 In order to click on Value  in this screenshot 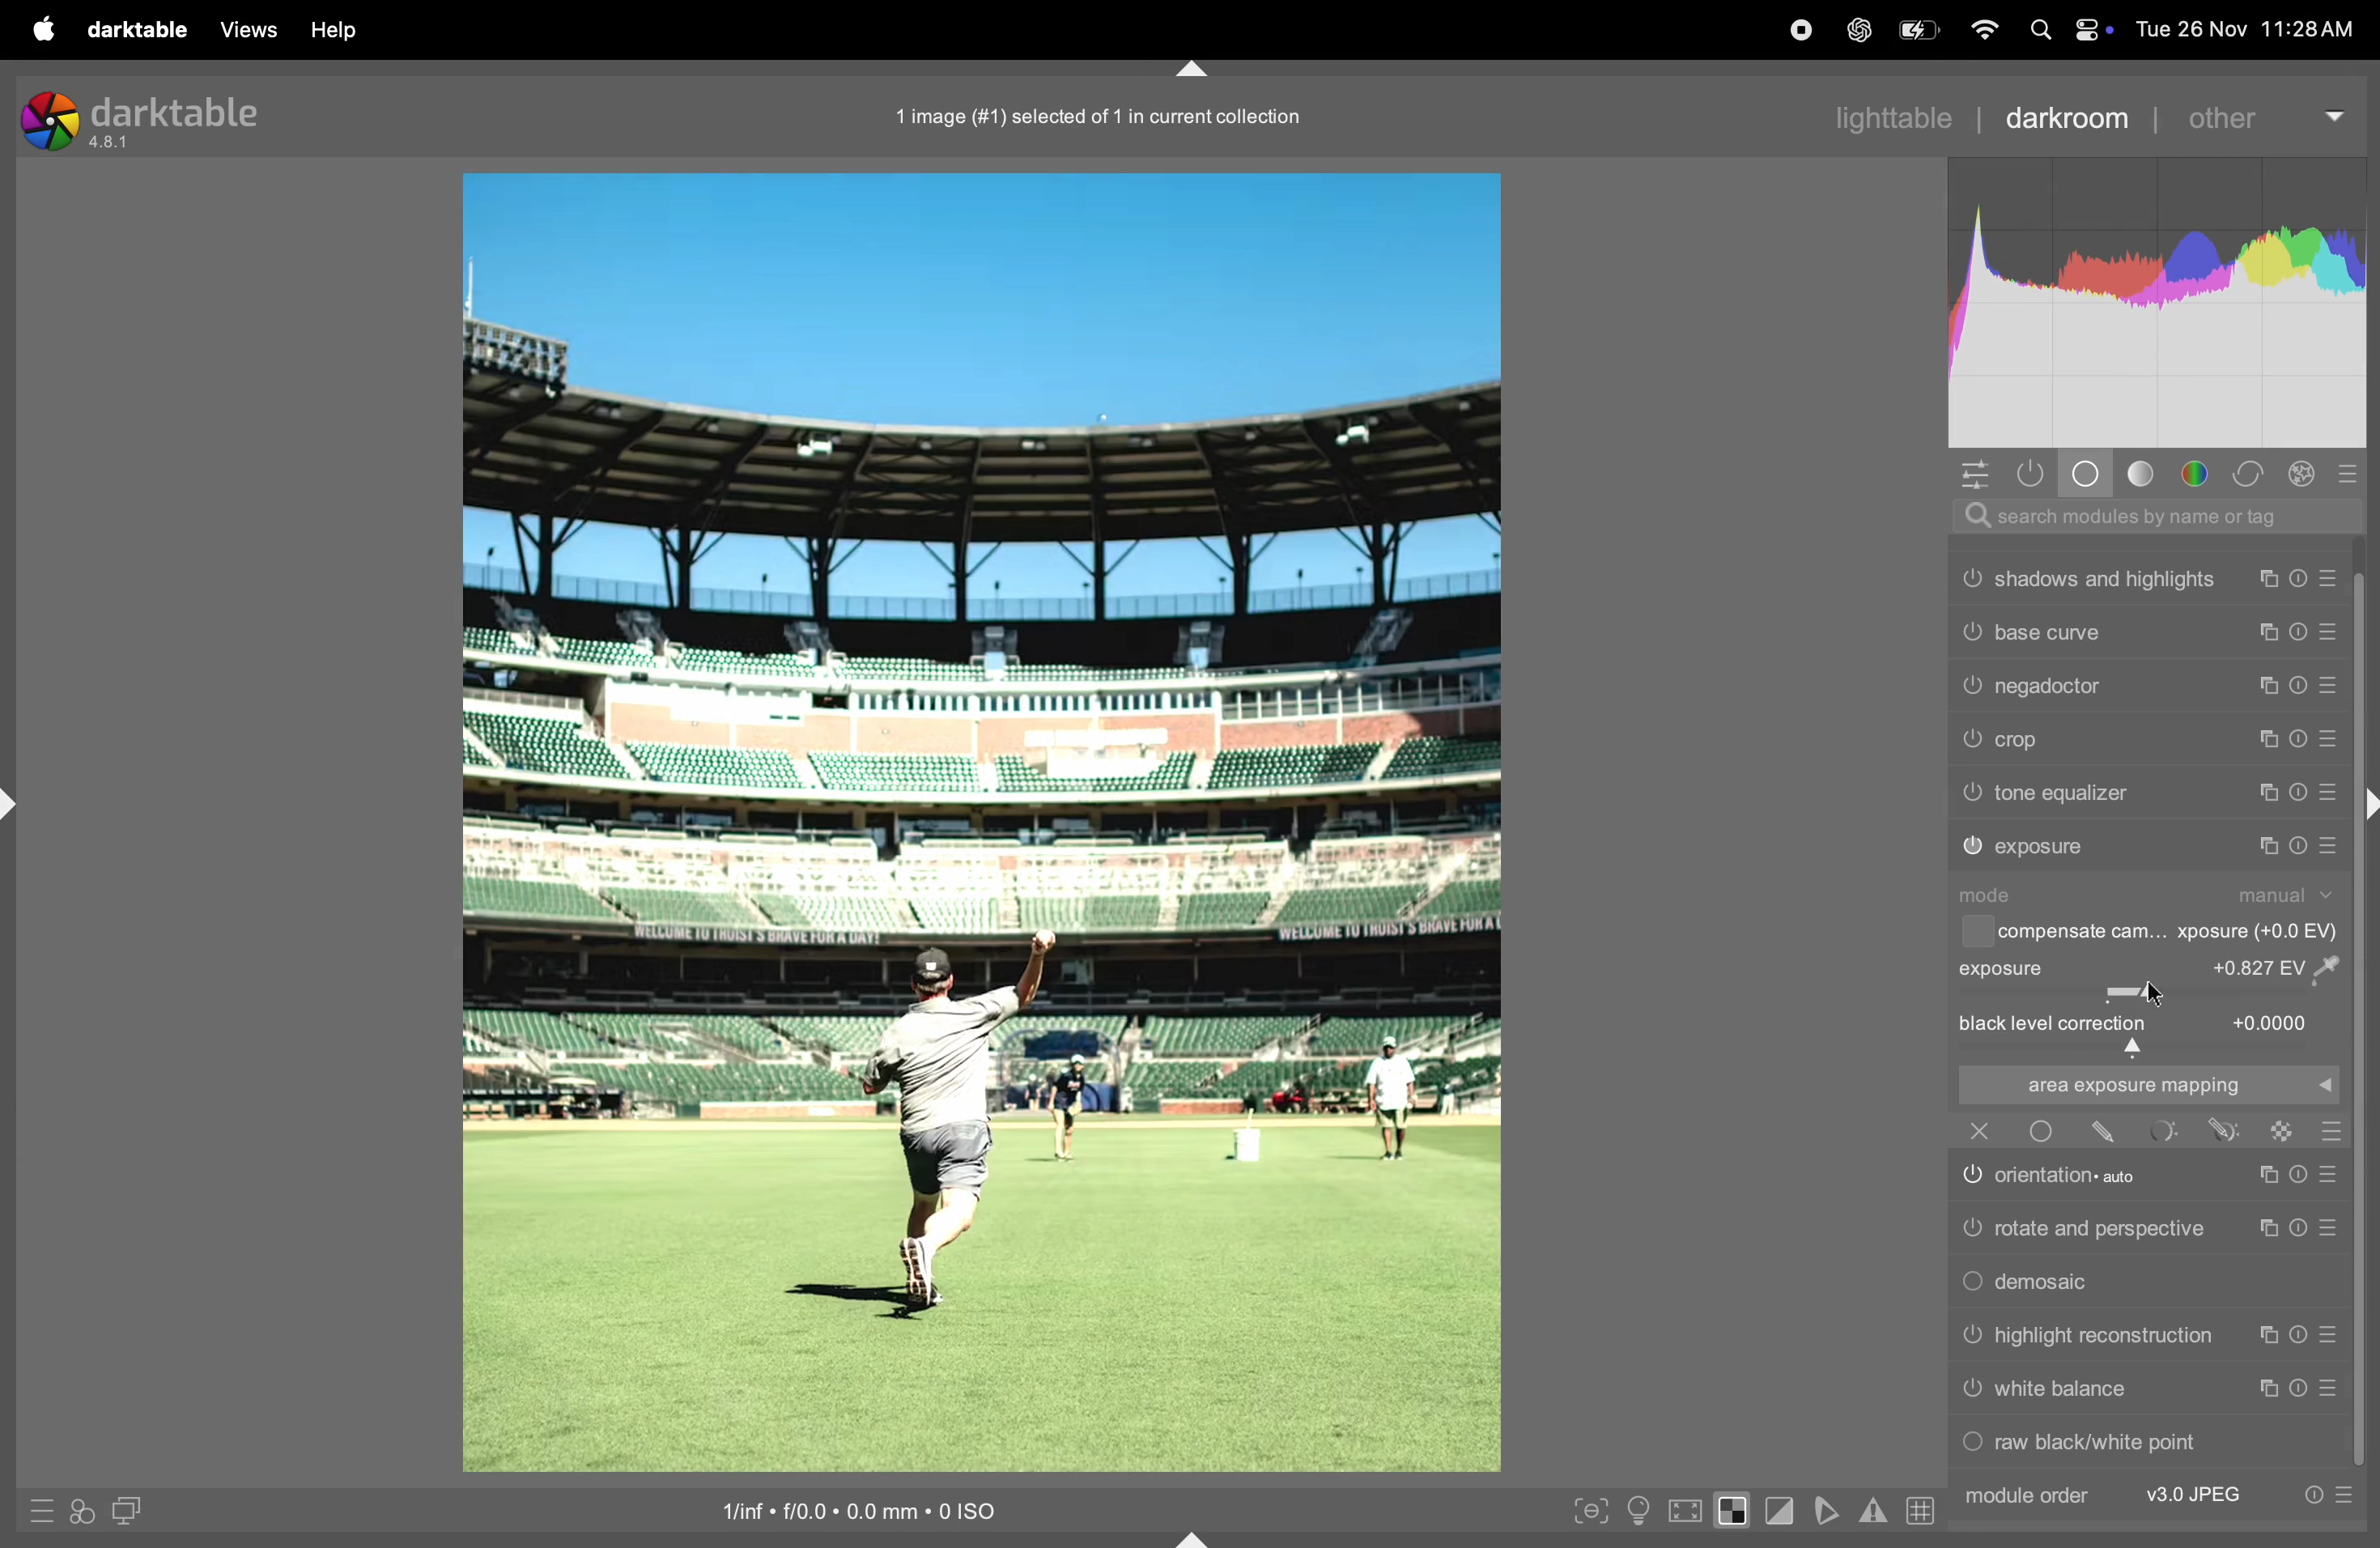, I will do `click(2273, 1021)`.